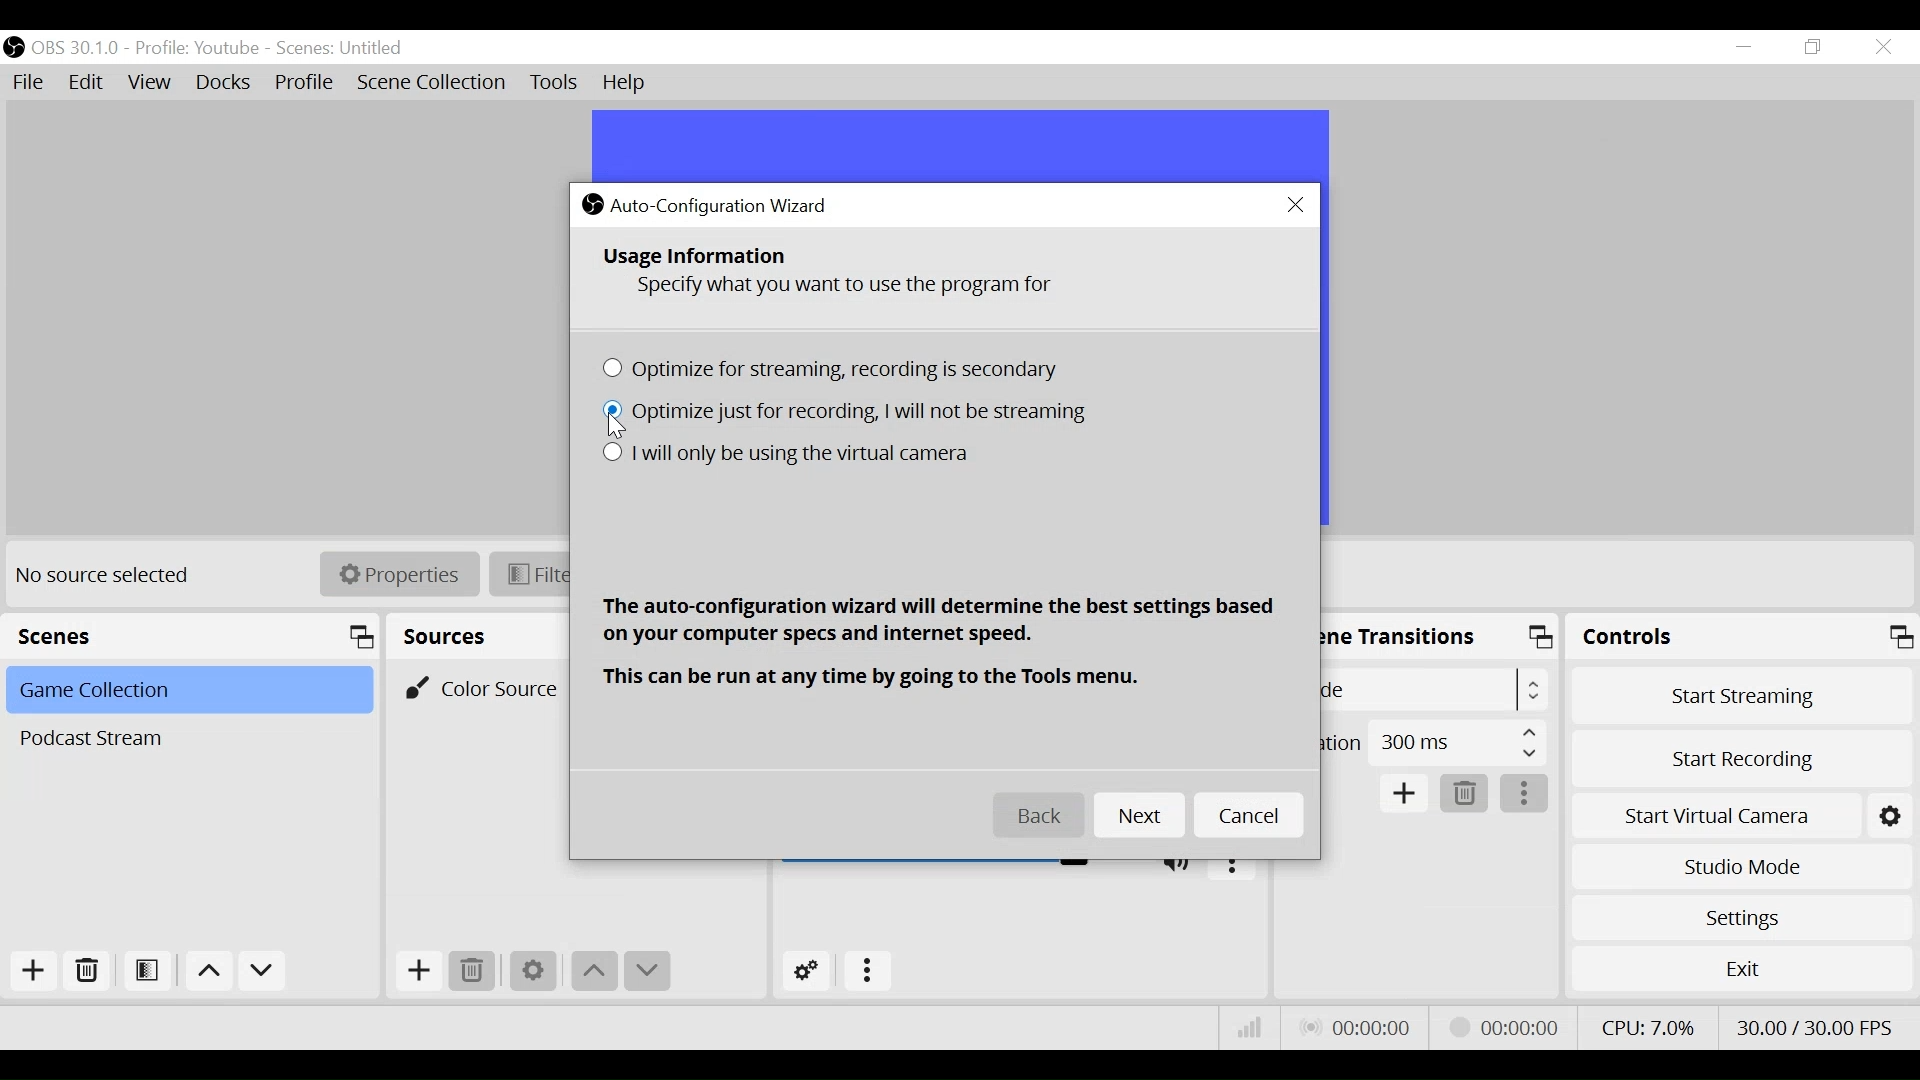 The height and width of the screenshot is (1080, 1920). What do you see at coordinates (225, 82) in the screenshot?
I see `Docks` at bounding box center [225, 82].